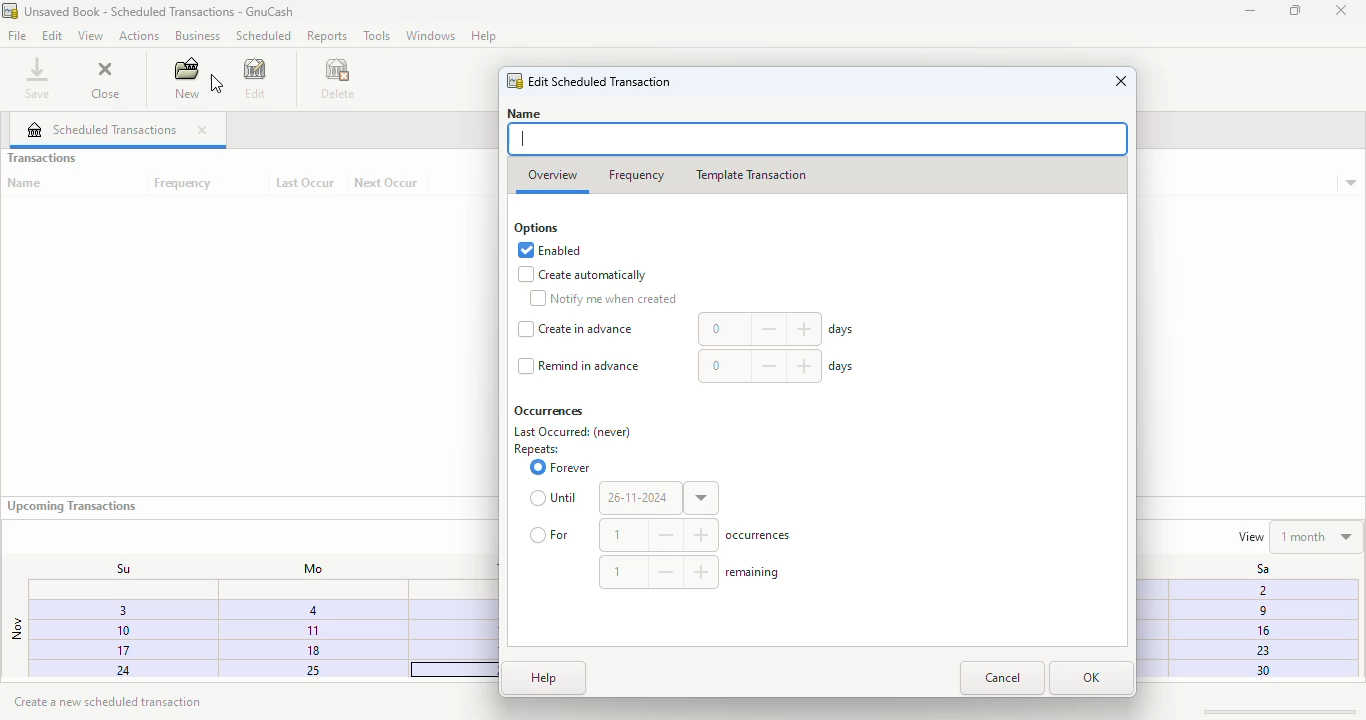  I want to click on forever, so click(560, 467).